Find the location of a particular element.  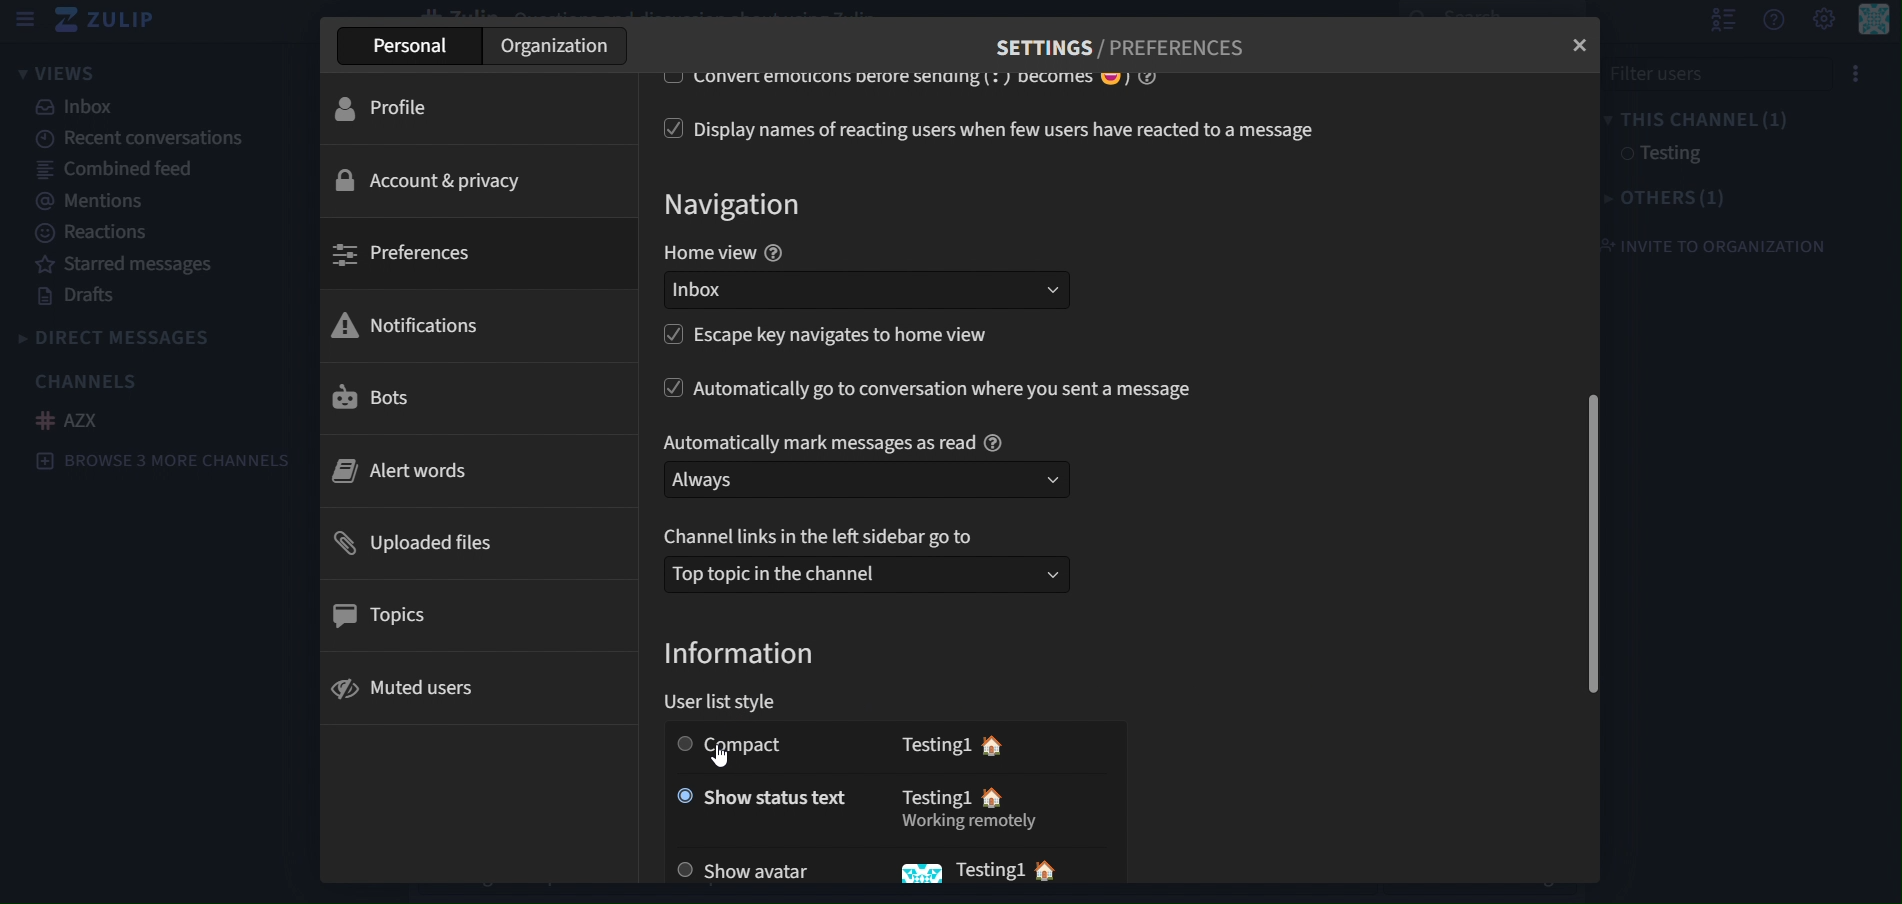

Automatically mark messages as read is located at coordinates (832, 438).